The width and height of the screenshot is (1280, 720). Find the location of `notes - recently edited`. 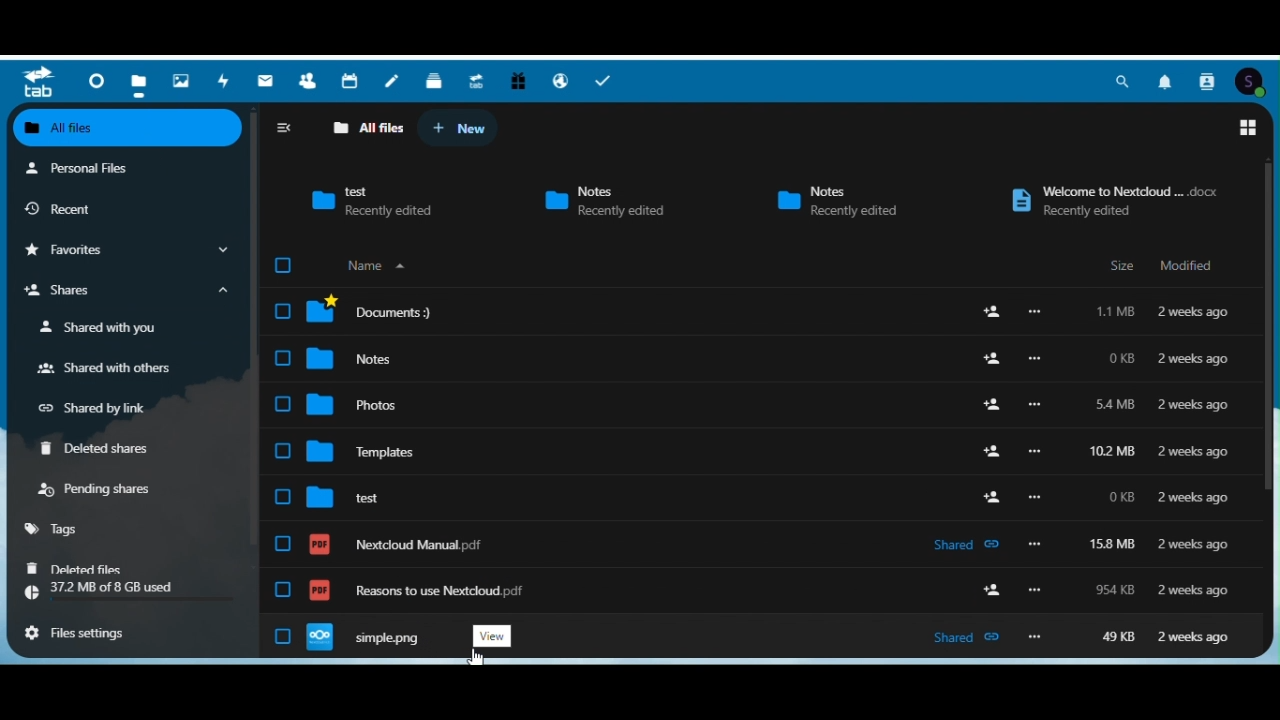

notes - recently edited is located at coordinates (835, 201).